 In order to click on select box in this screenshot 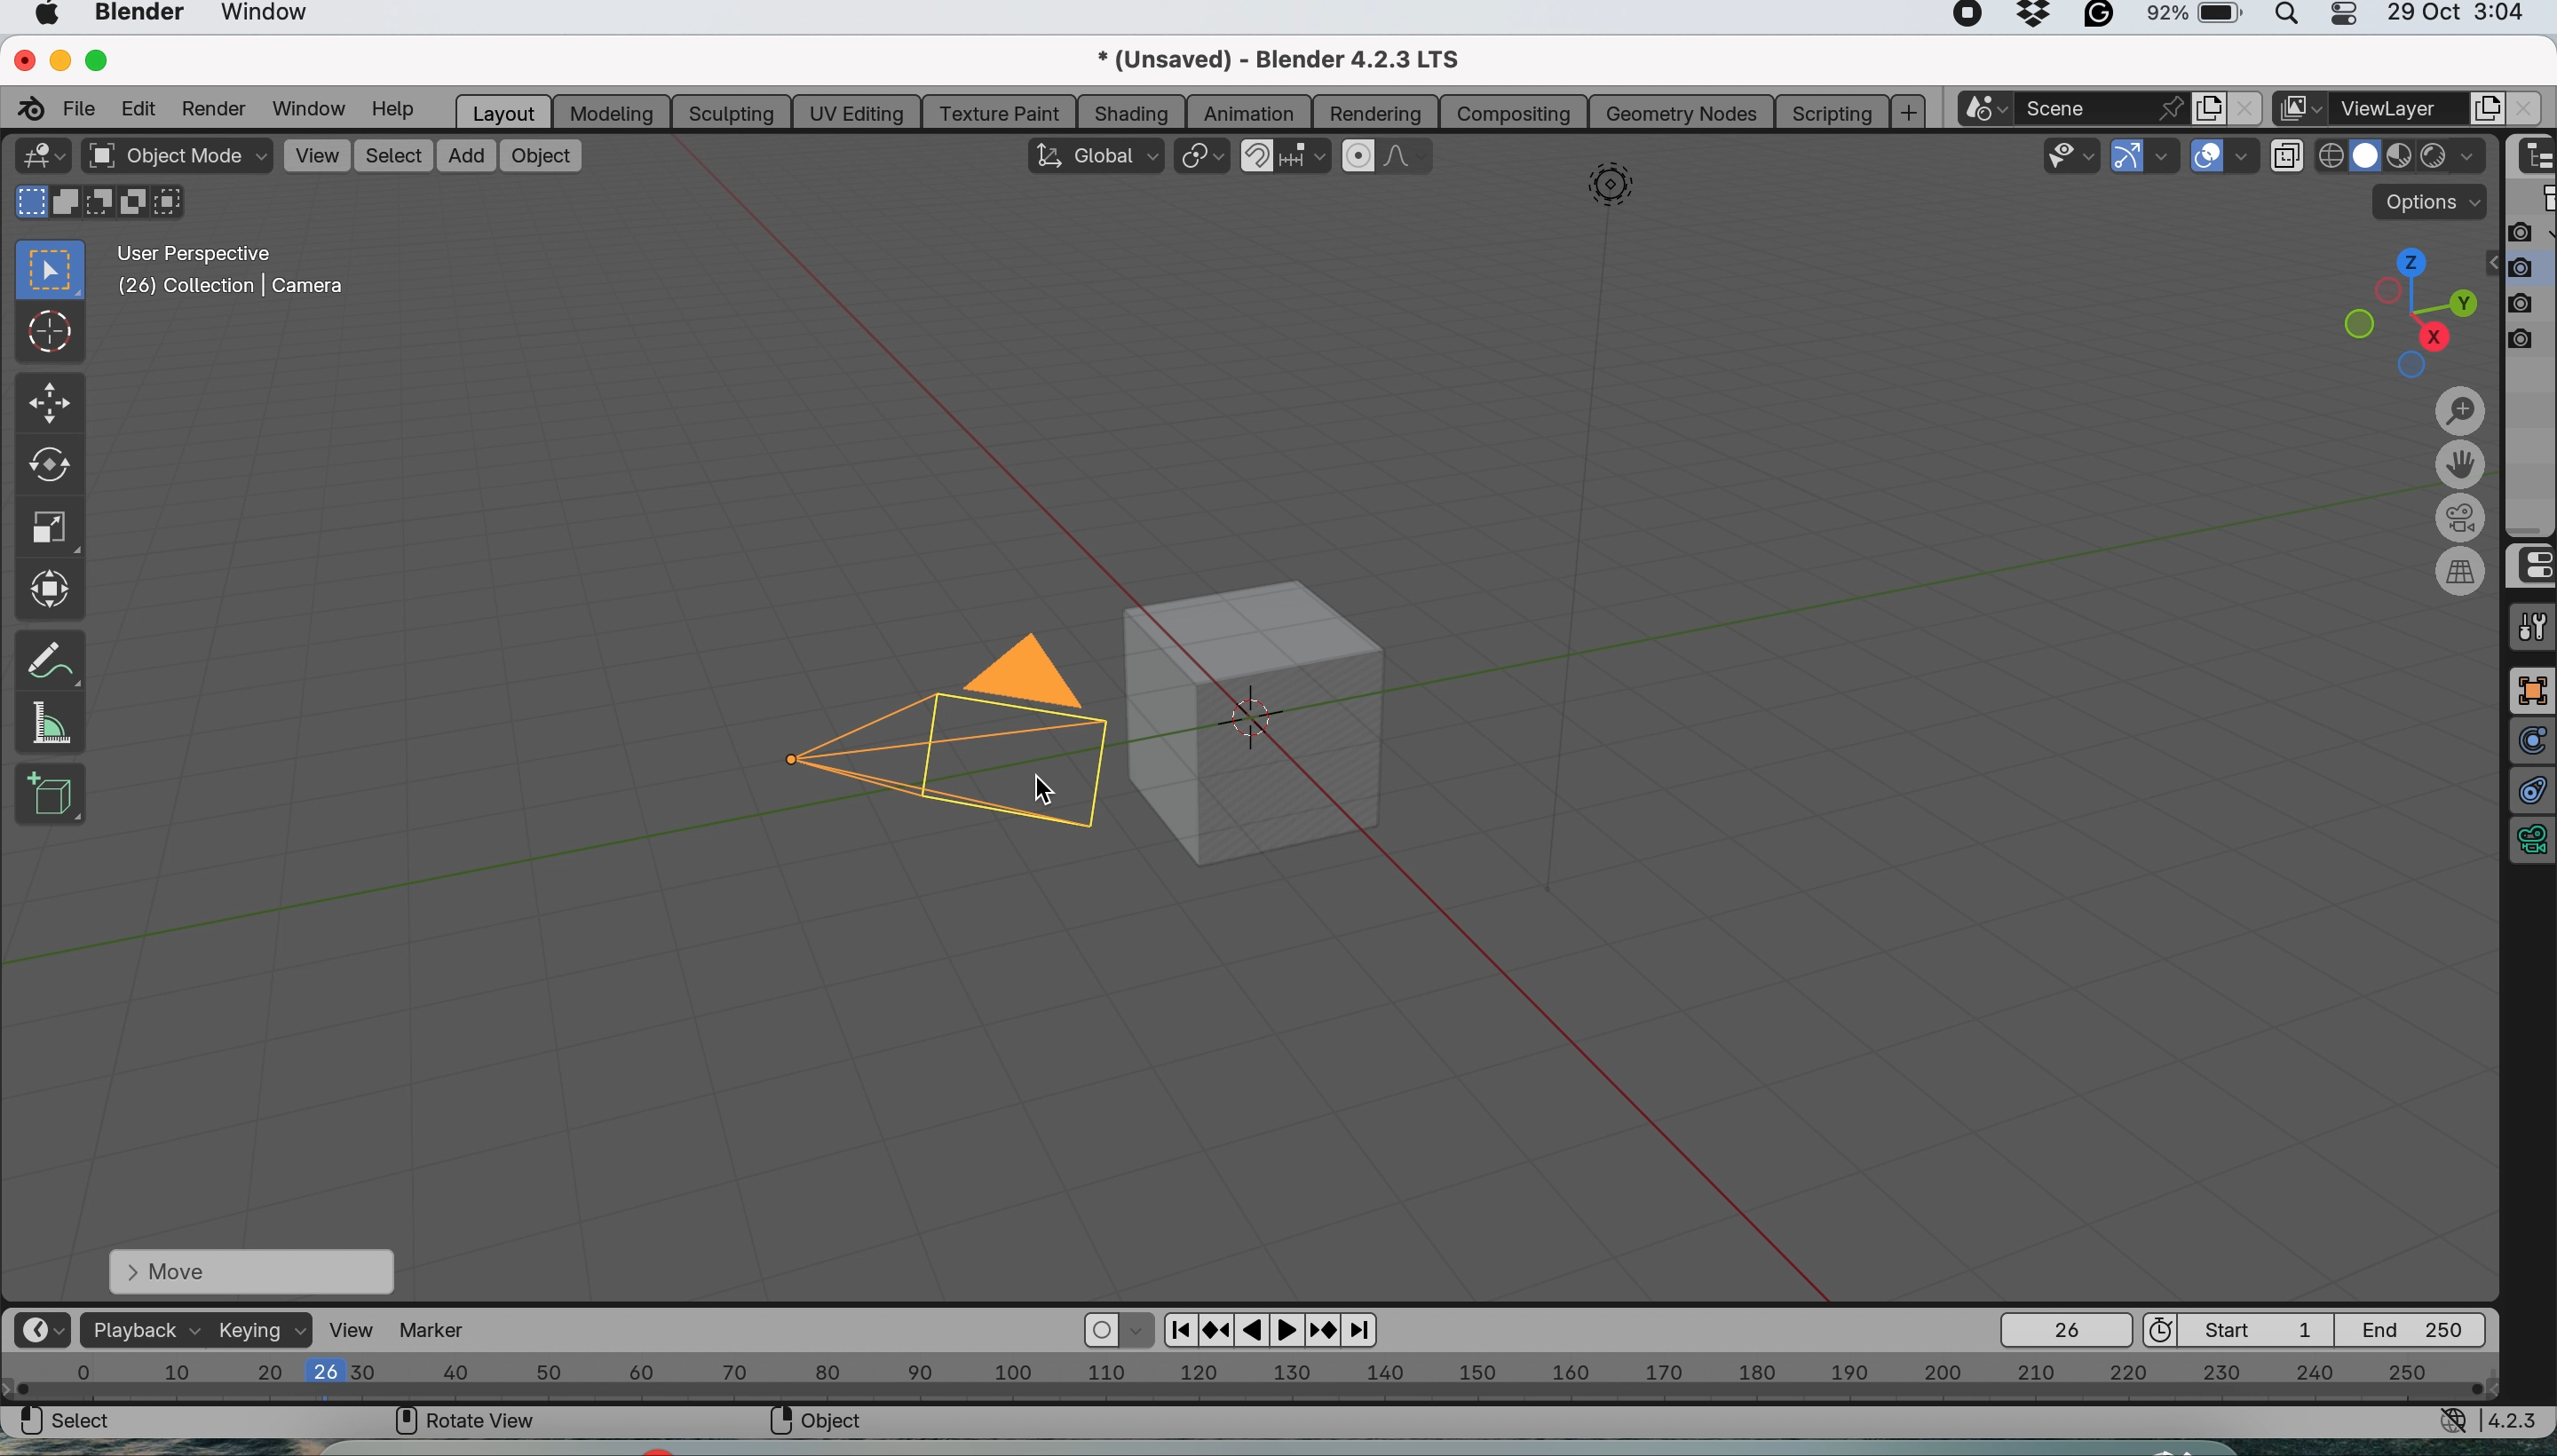, I will do `click(46, 270)`.